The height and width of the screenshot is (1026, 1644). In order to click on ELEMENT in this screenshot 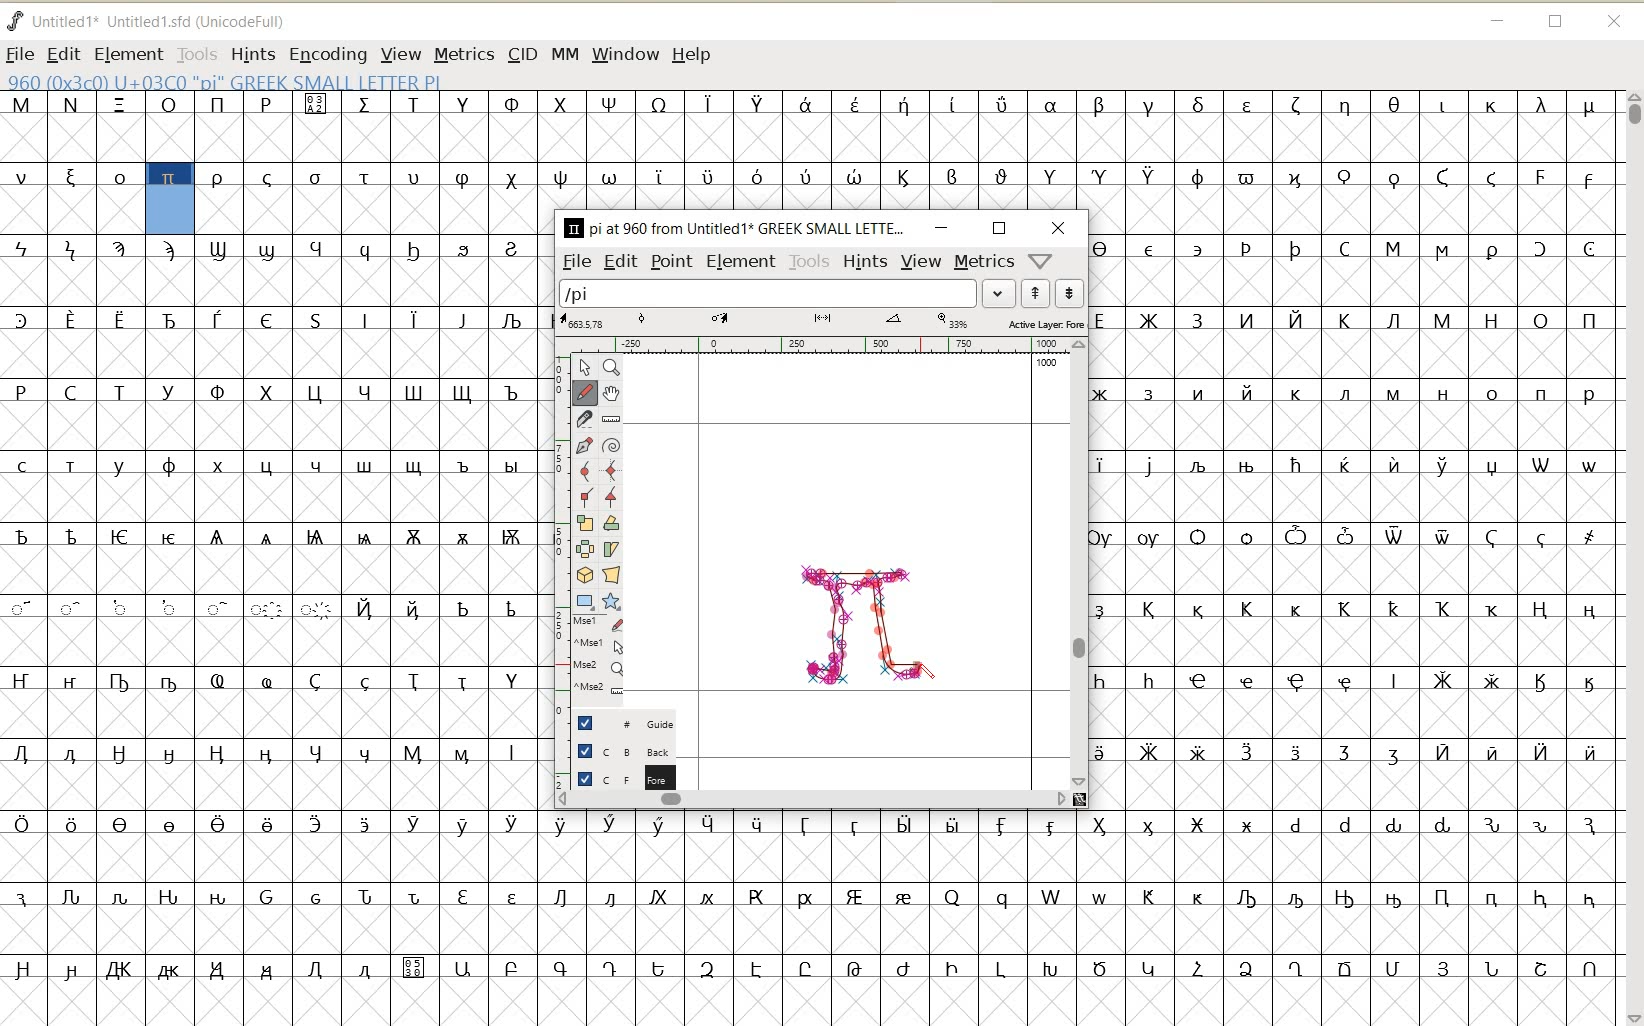, I will do `click(741, 263)`.